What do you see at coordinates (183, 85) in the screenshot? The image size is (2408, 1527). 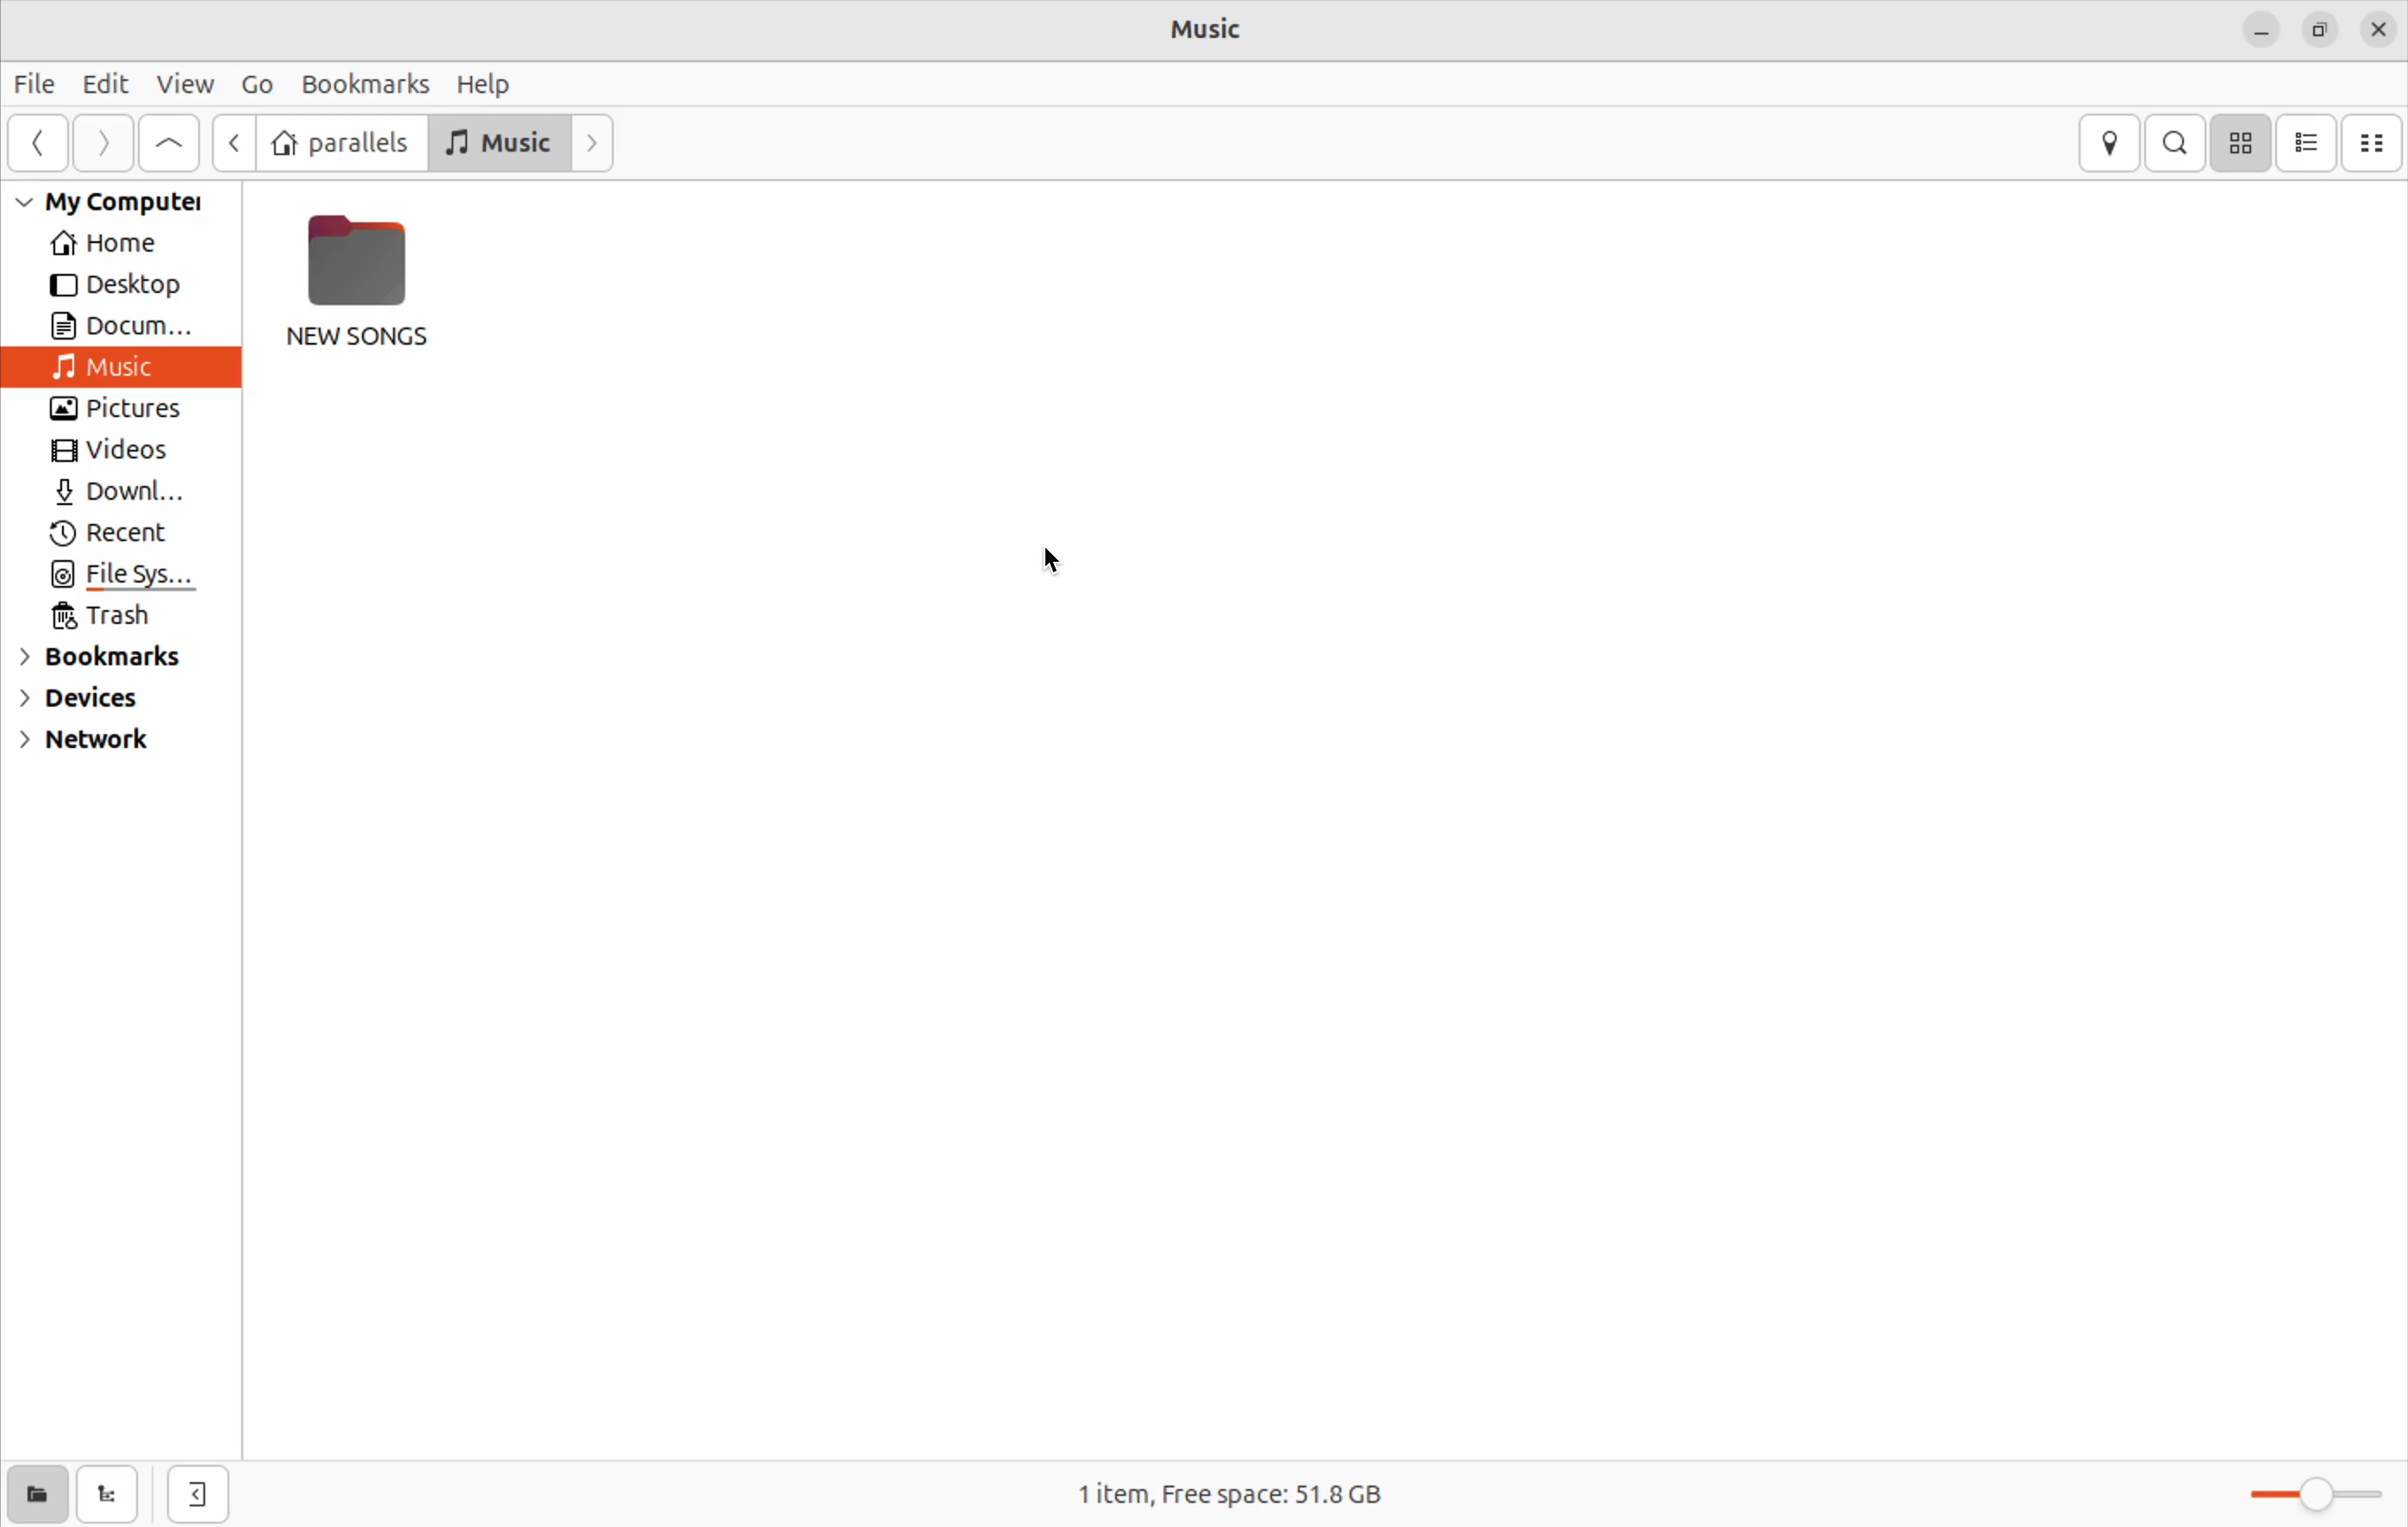 I see `View` at bounding box center [183, 85].